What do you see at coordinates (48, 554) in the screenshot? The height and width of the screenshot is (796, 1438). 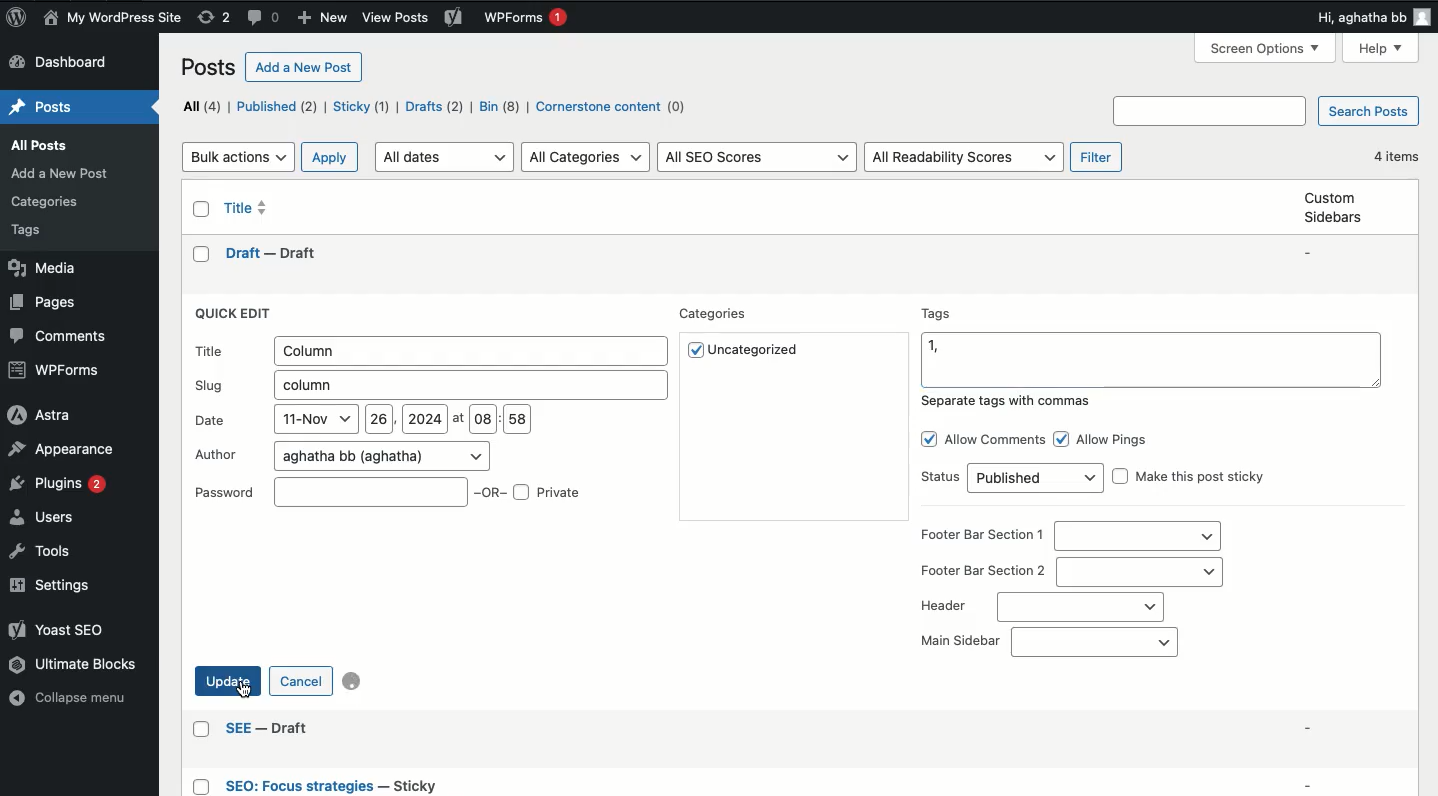 I see `Tools` at bounding box center [48, 554].